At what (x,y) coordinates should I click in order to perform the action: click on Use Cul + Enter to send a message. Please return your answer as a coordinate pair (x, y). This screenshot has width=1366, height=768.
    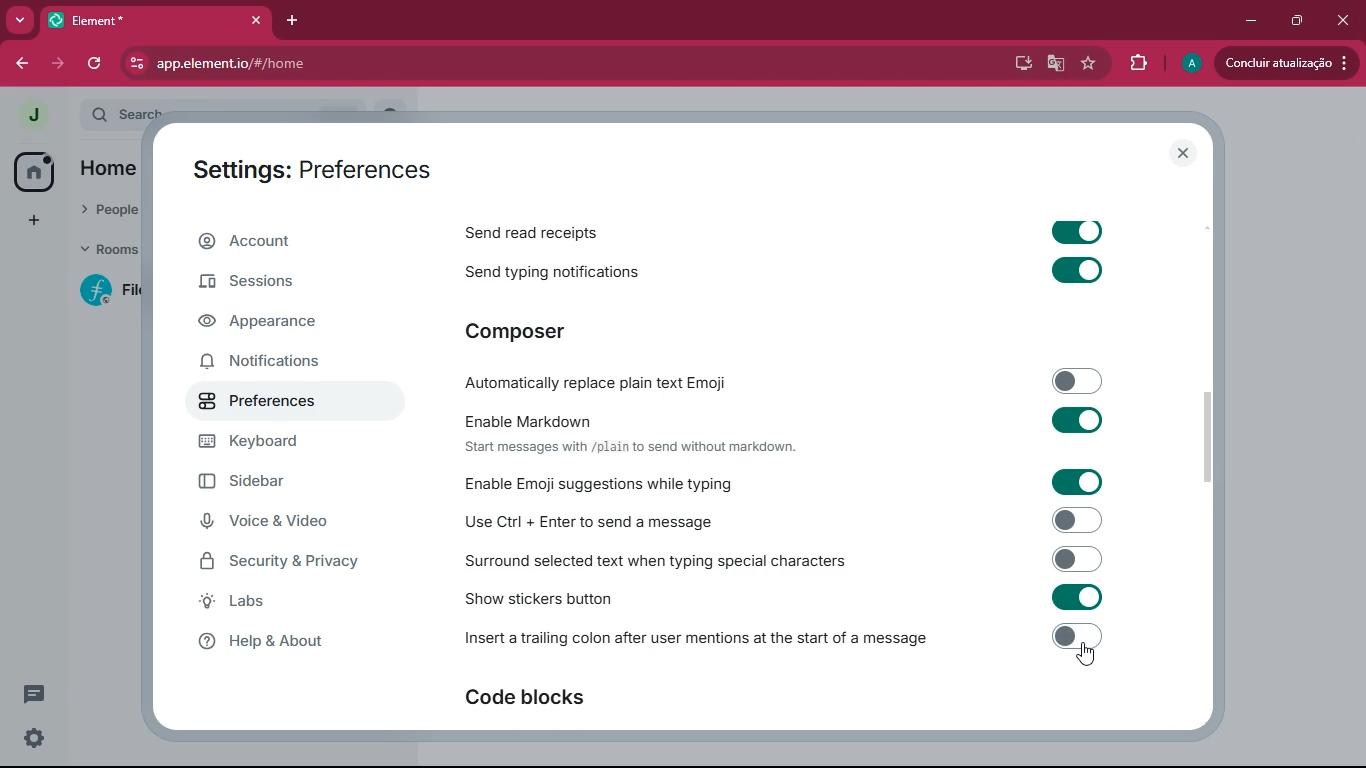
    Looking at the image, I should click on (780, 521).